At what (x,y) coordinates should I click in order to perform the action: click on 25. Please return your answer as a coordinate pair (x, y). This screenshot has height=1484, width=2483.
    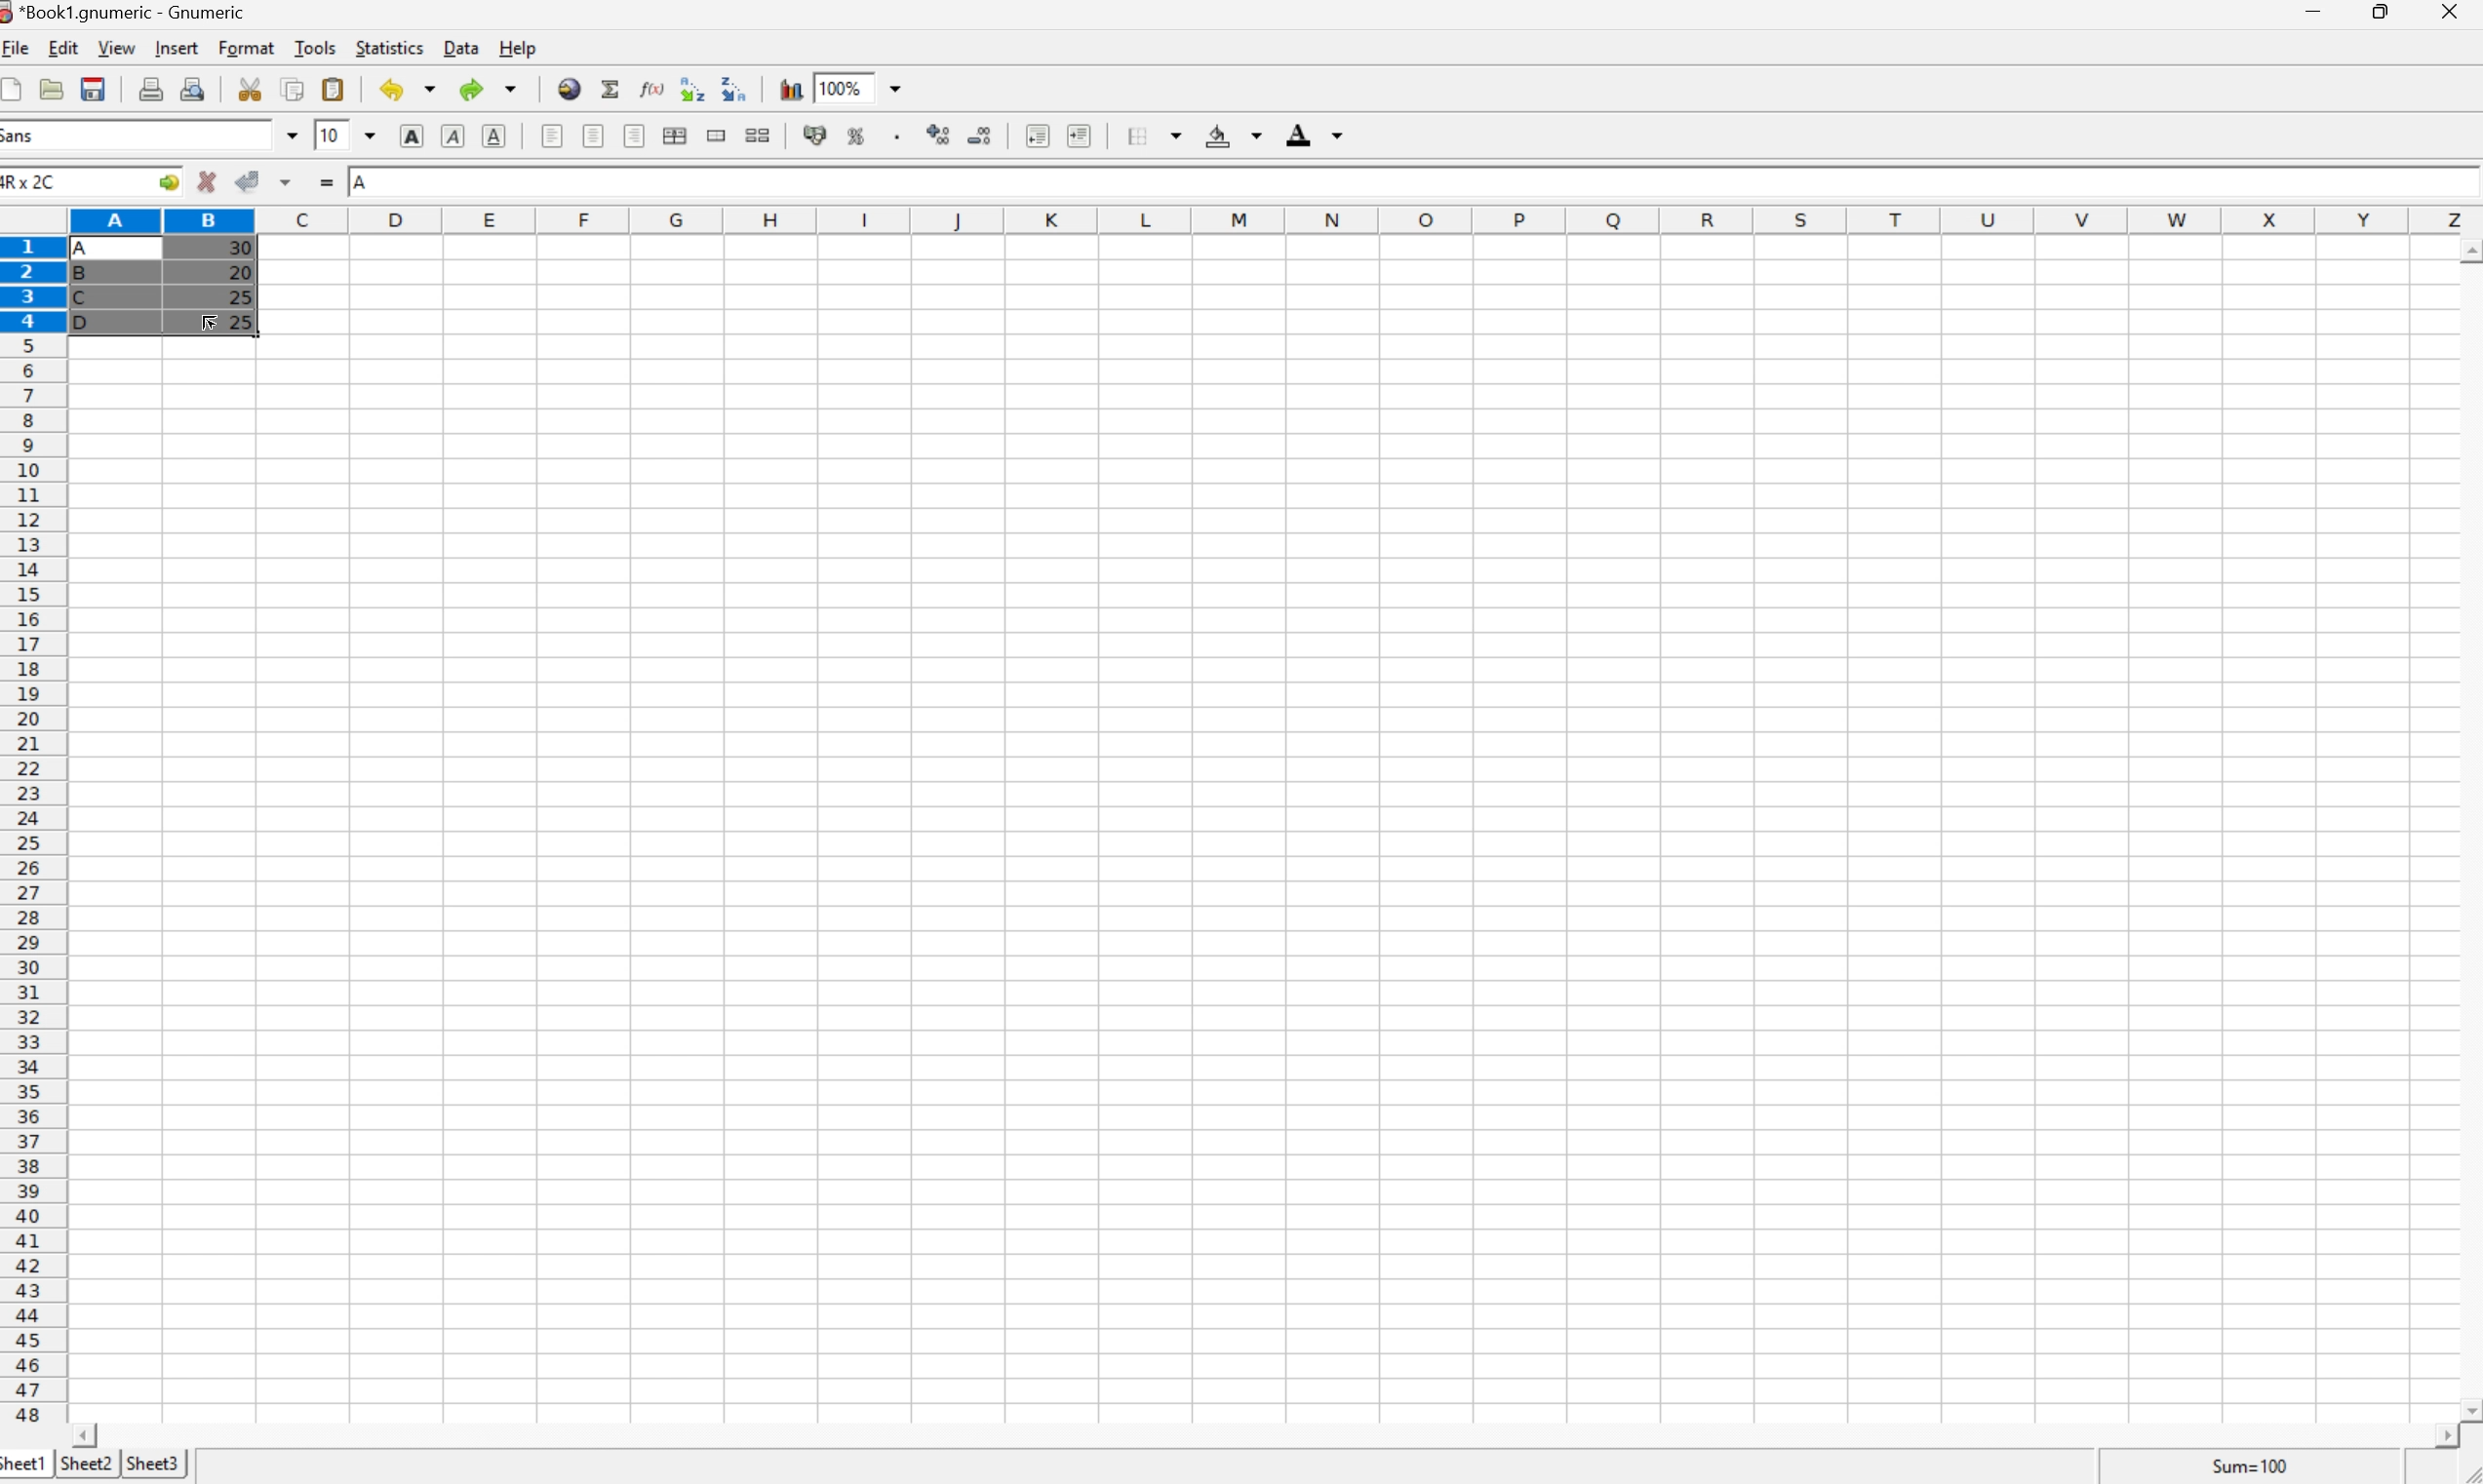
    Looking at the image, I should click on (239, 296).